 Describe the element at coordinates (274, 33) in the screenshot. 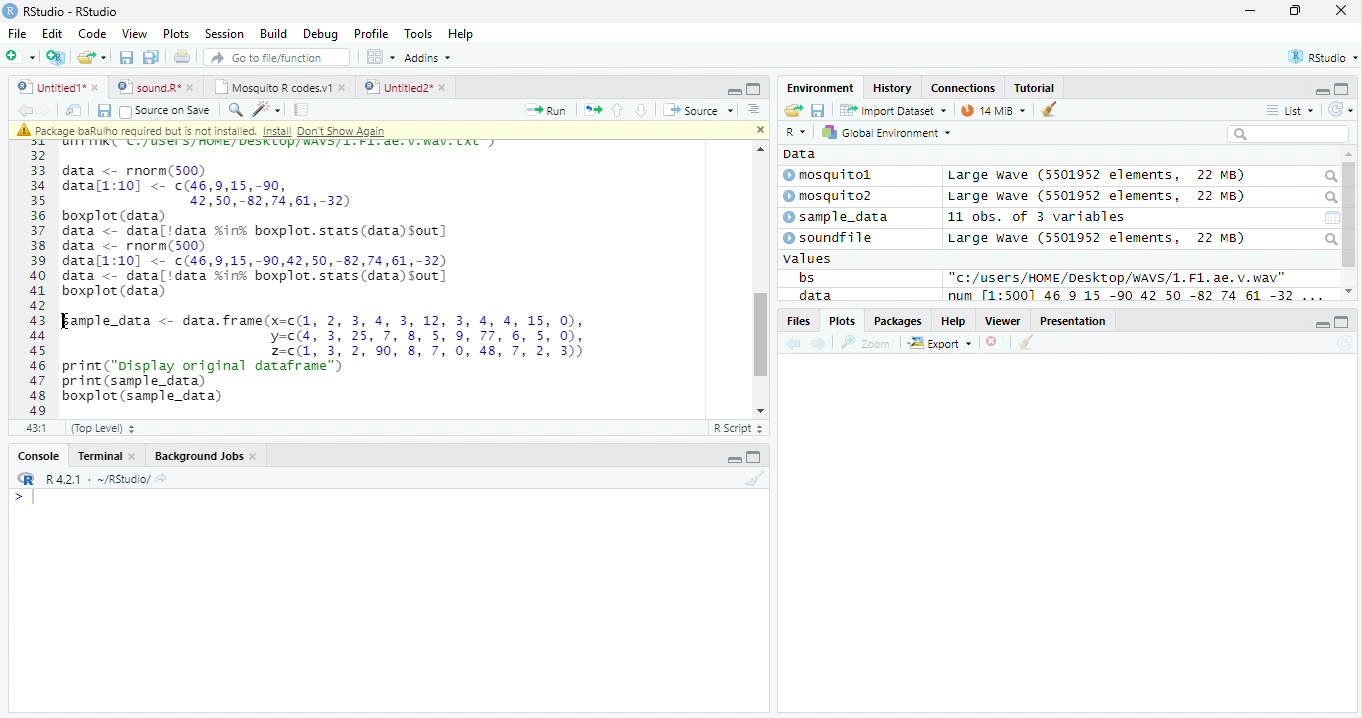

I see `Build` at that location.